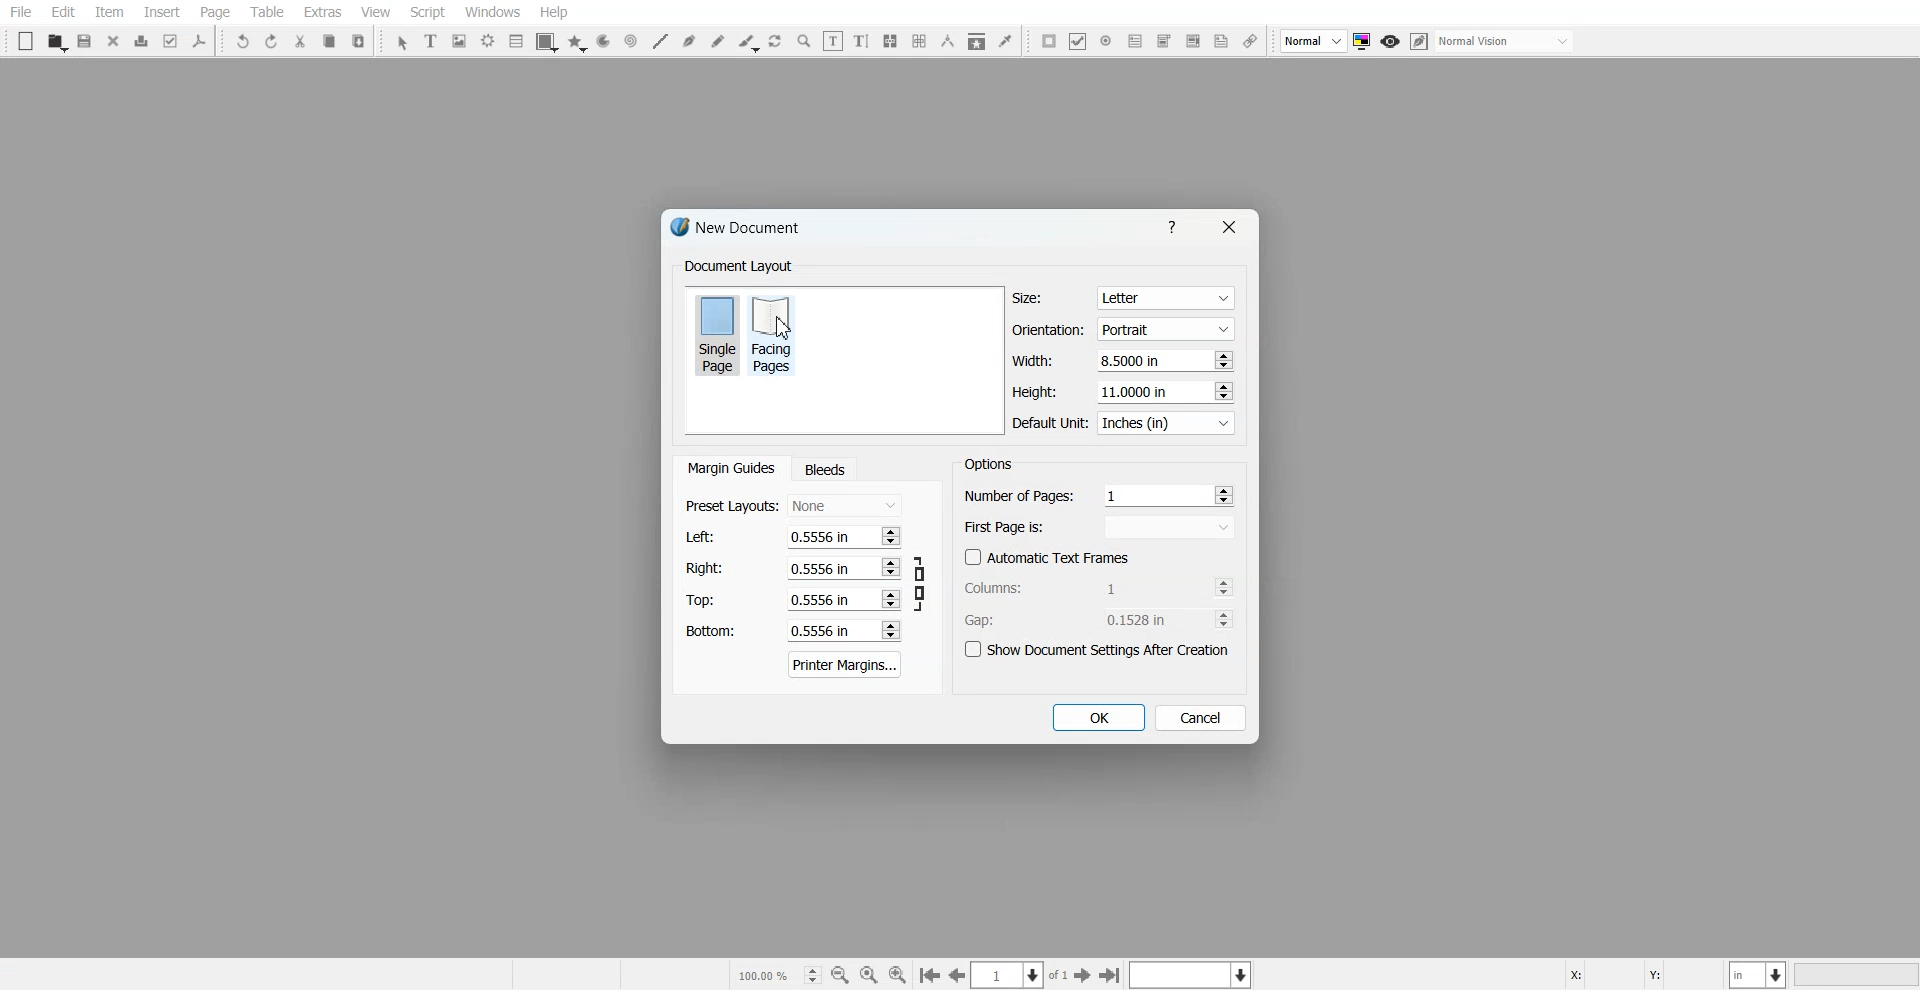  Describe the element at coordinates (553, 12) in the screenshot. I see `Help` at that location.